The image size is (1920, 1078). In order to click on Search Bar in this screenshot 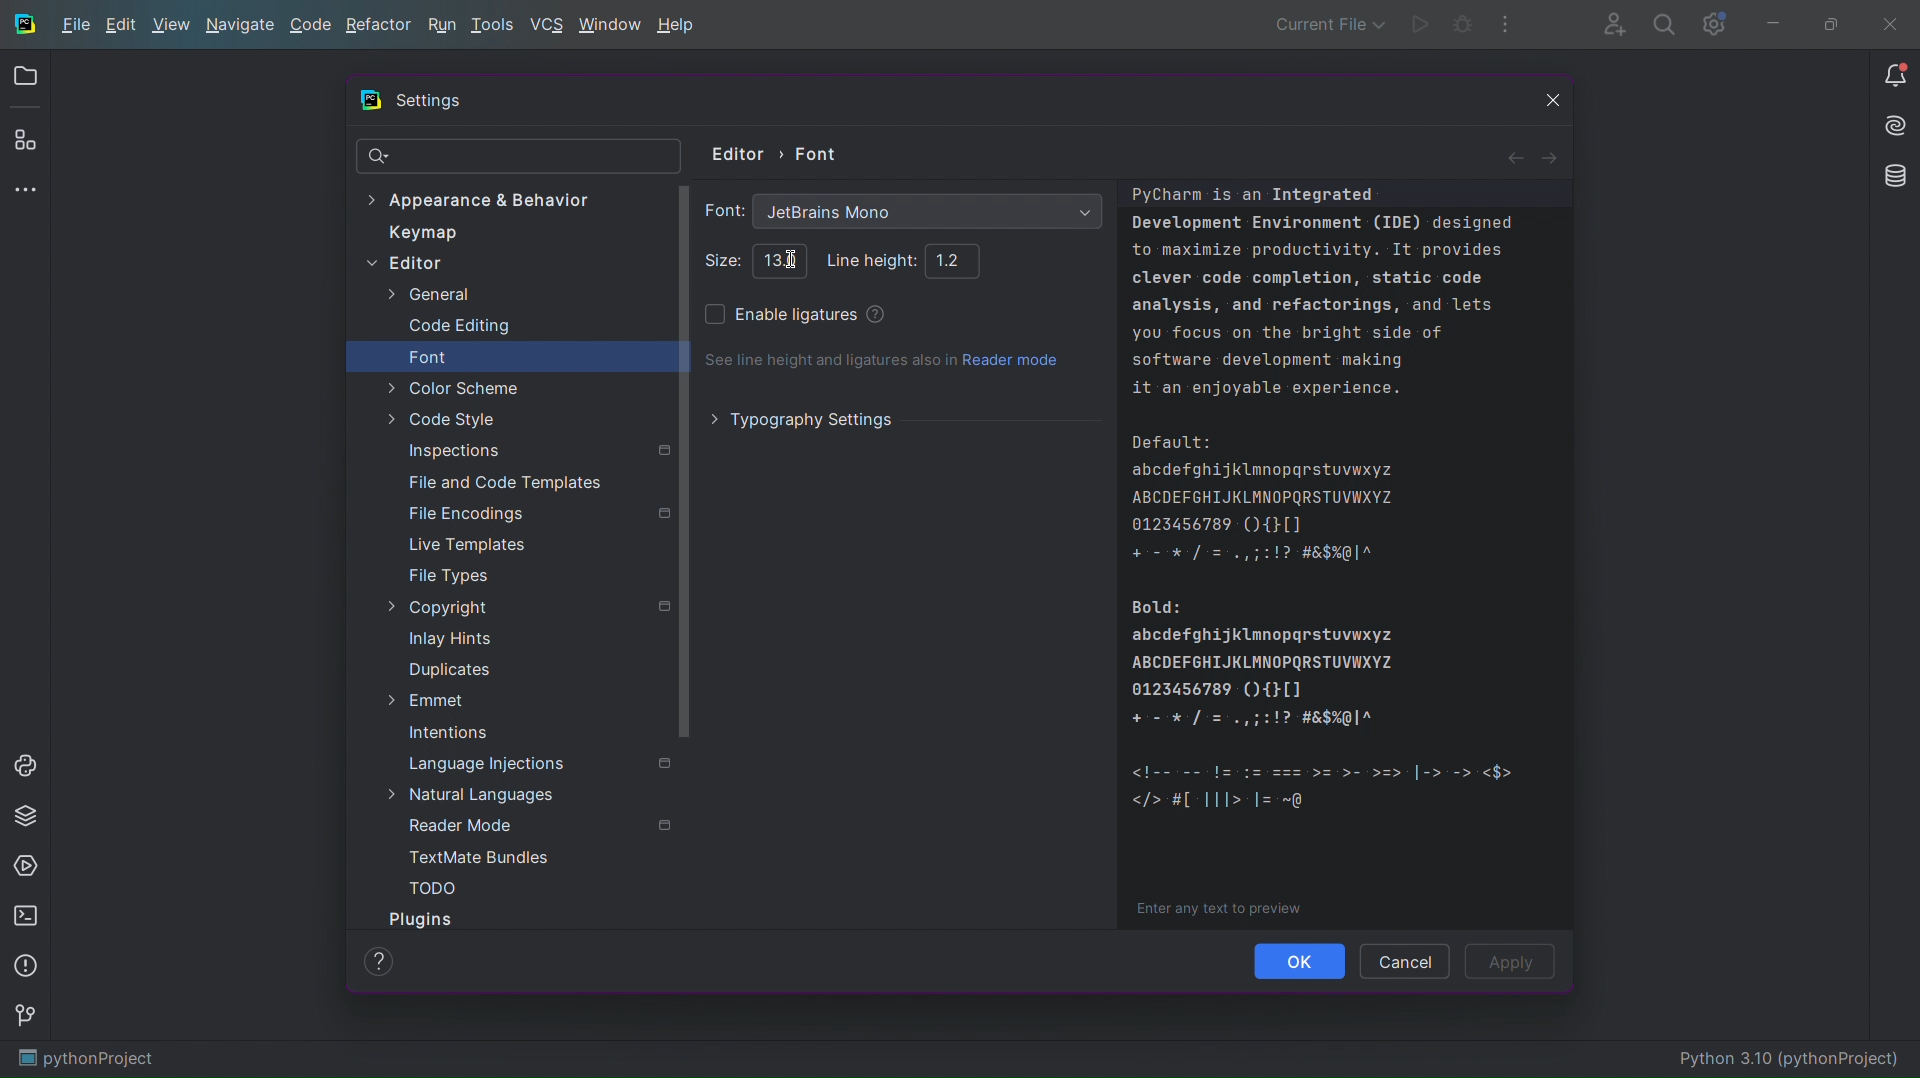, I will do `click(520, 157)`.